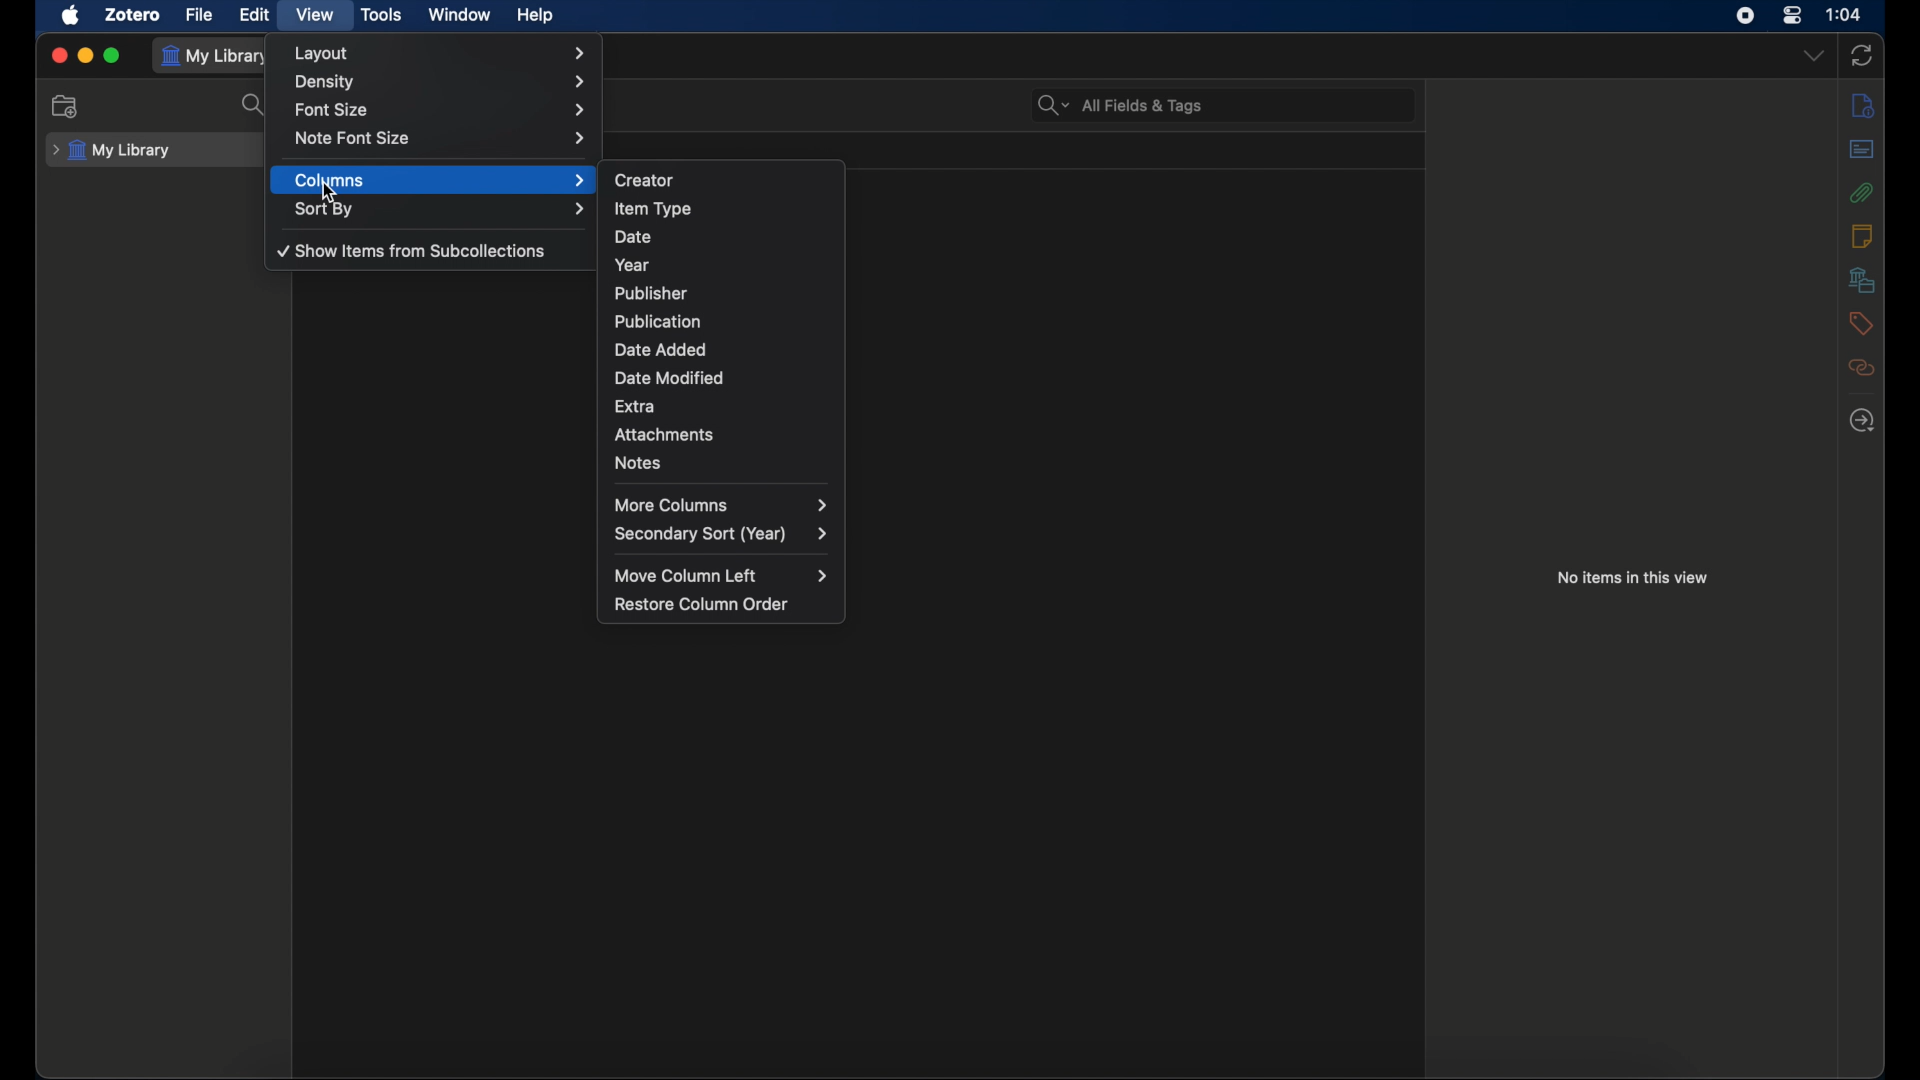 The width and height of the screenshot is (1920, 1080). What do you see at coordinates (638, 462) in the screenshot?
I see `notes` at bounding box center [638, 462].